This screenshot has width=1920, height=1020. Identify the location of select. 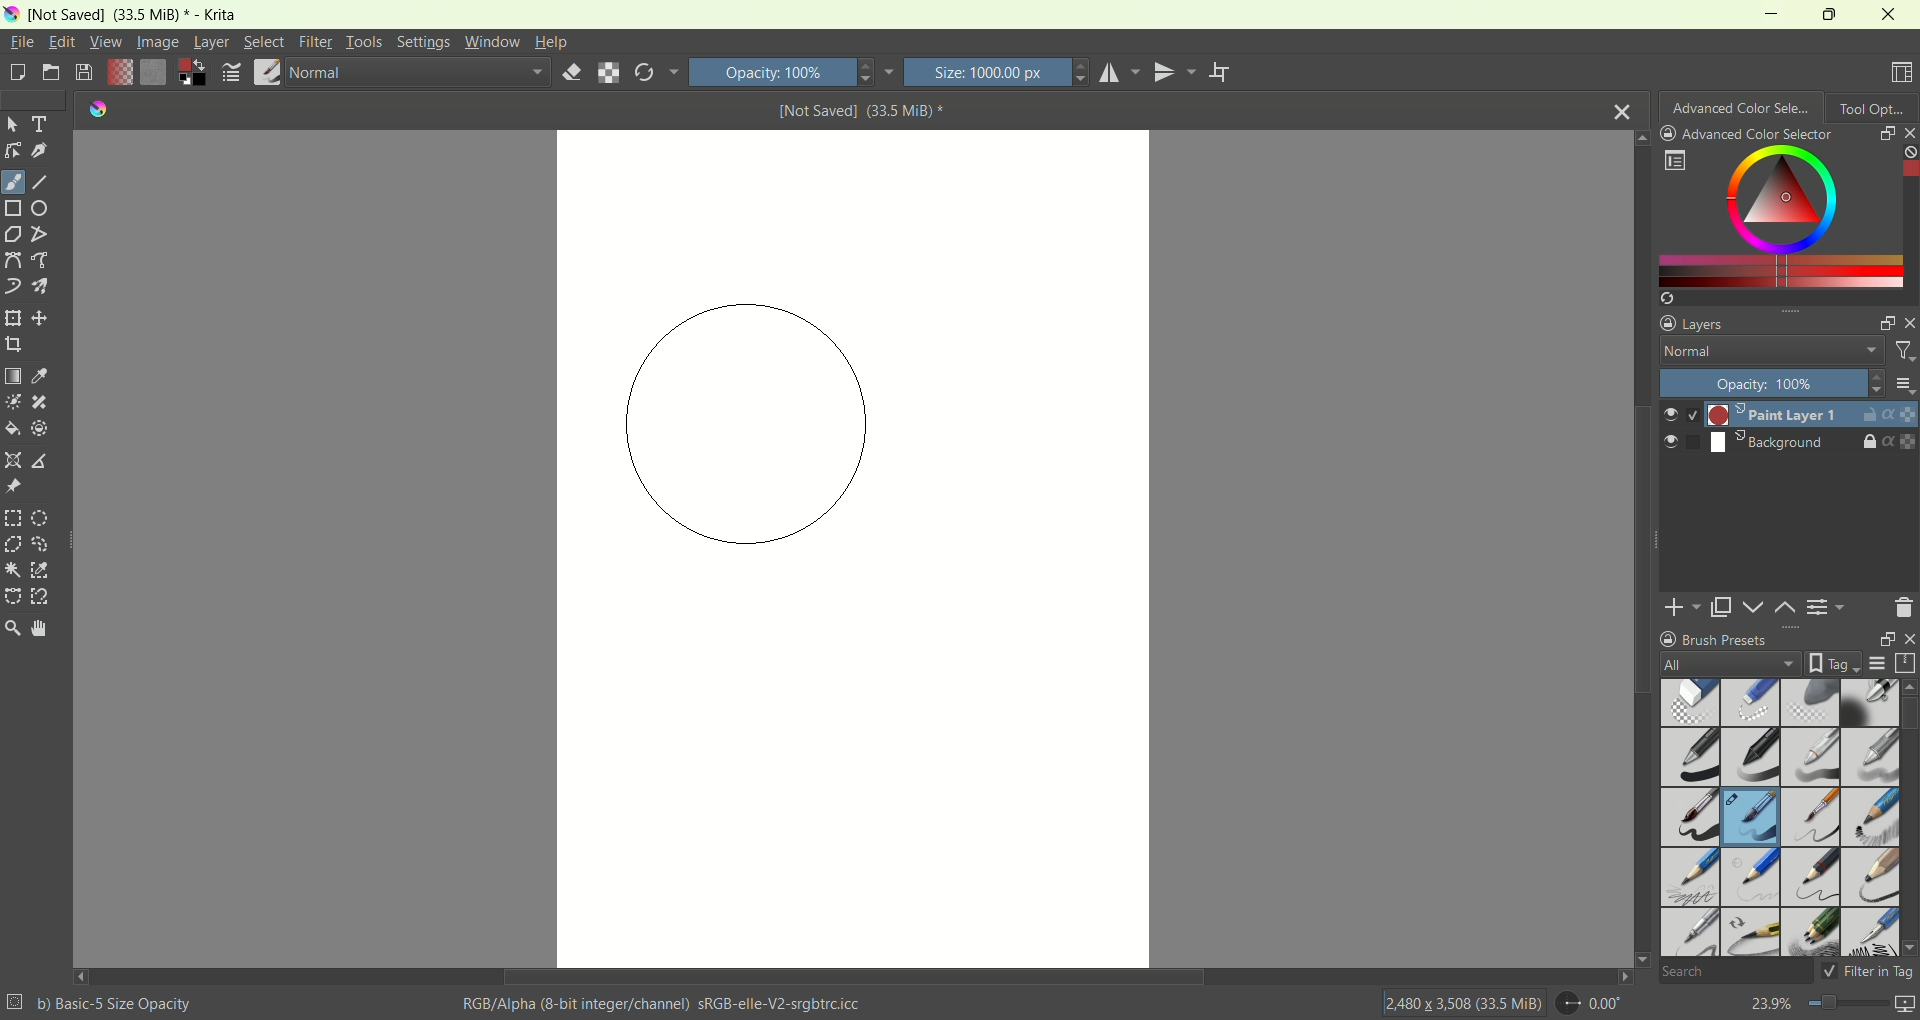
(261, 41).